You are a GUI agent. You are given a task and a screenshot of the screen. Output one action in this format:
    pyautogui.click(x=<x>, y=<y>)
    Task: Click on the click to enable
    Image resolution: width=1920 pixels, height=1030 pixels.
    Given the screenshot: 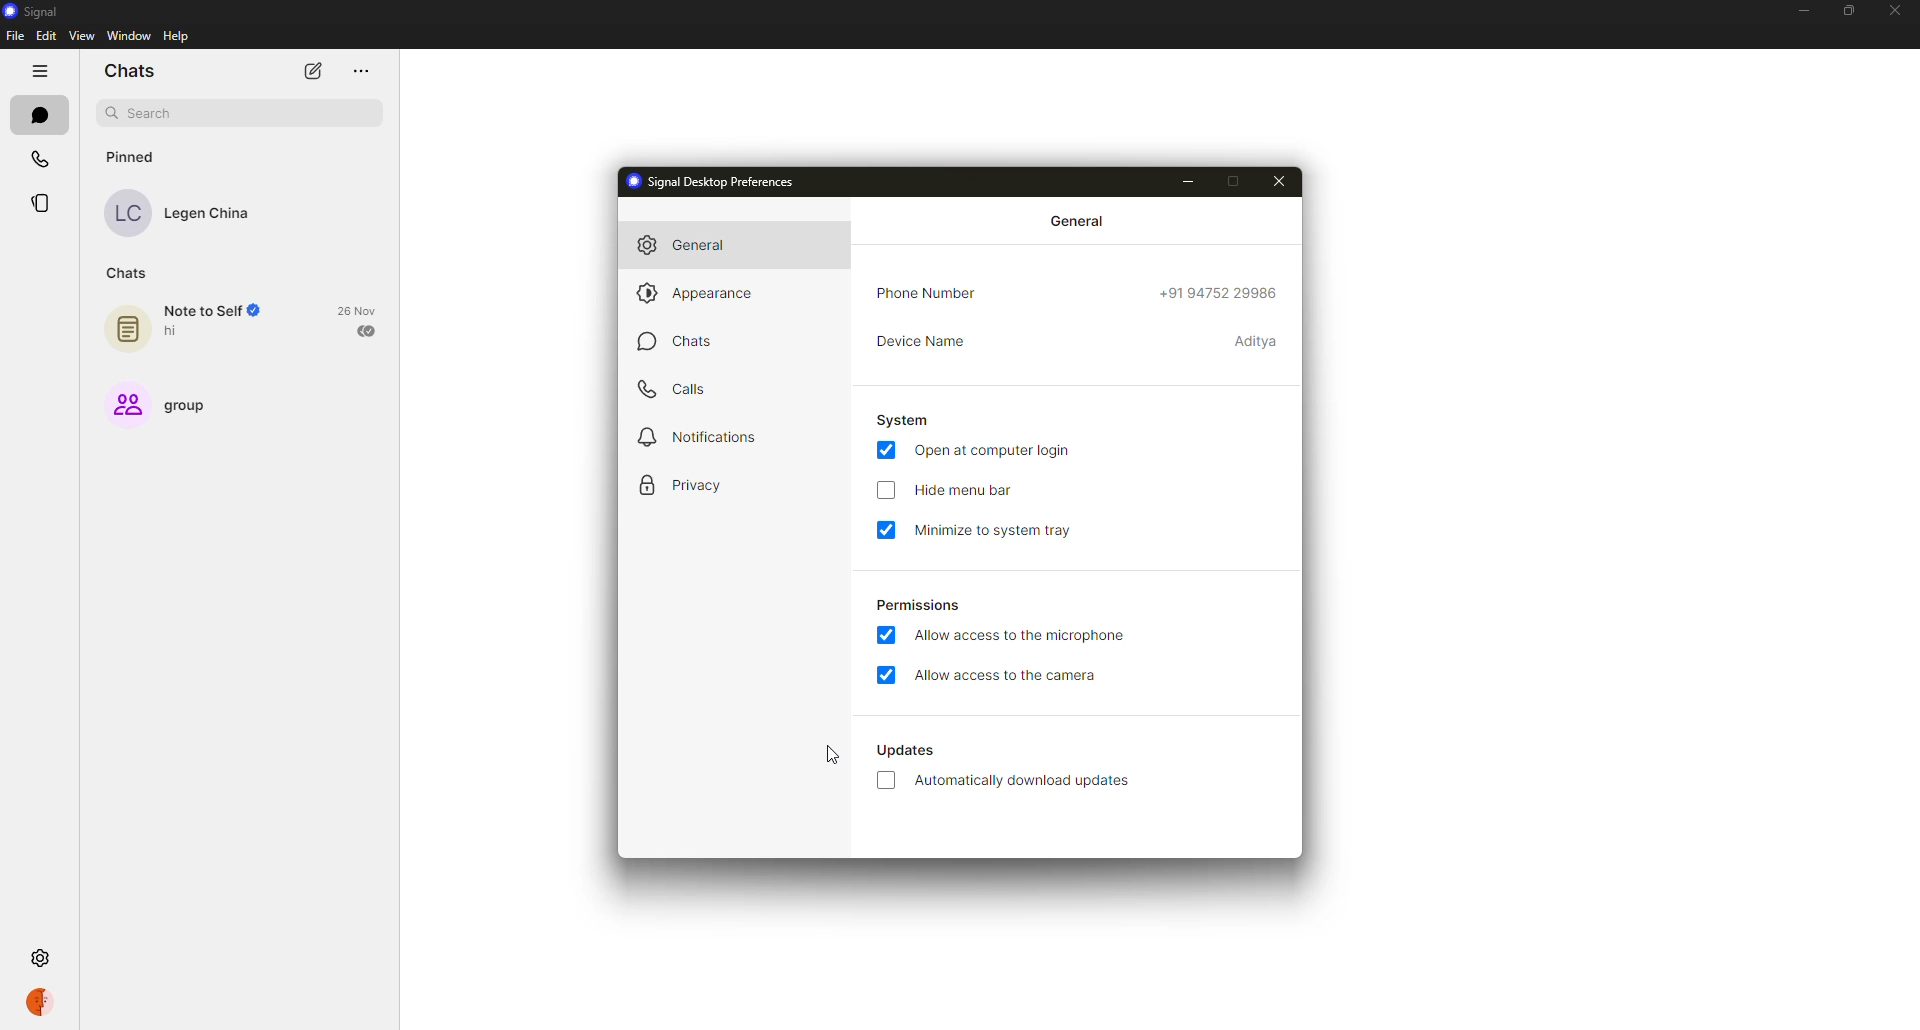 What is the action you would take?
    pyautogui.click(x=885, y=489)
    